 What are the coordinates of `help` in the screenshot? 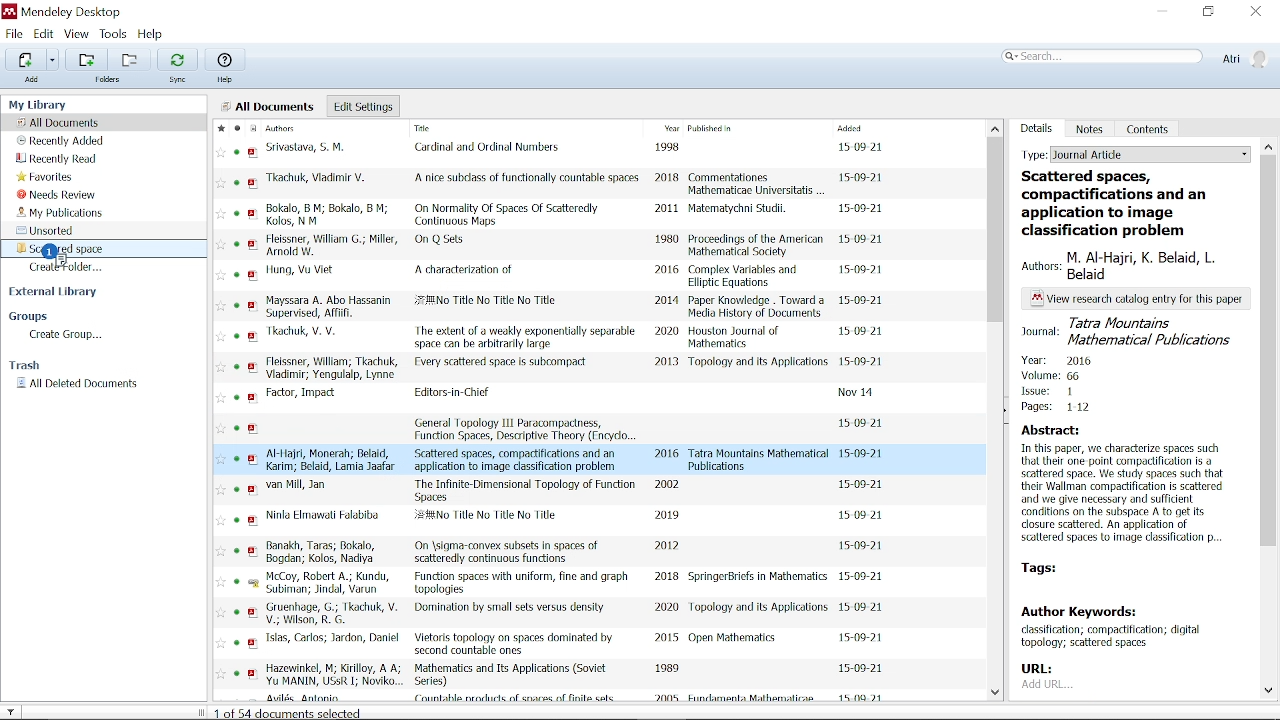 It's located at (227, 80).